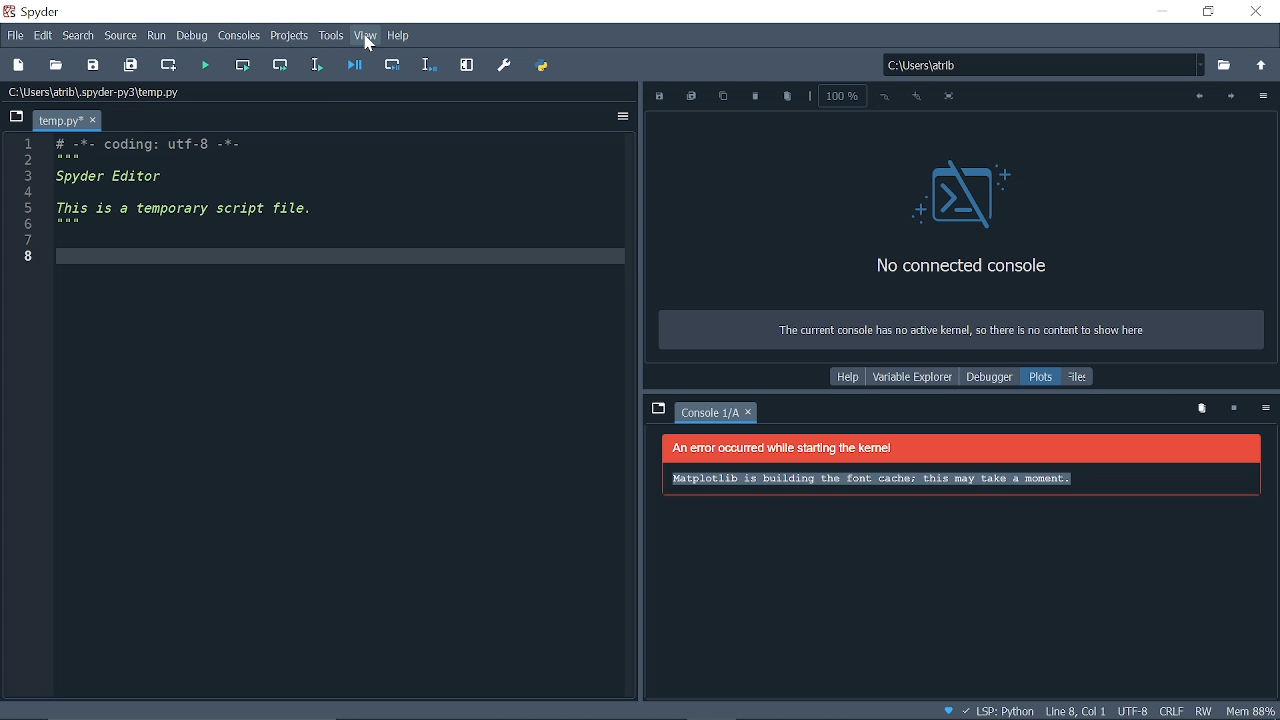 The height and width of the screenshot is (720, 1280). What do you see at coordinates (1202, 409) in the screenshot?
I see `Remove all variable from namepace` at bounding box center [1202, 409].